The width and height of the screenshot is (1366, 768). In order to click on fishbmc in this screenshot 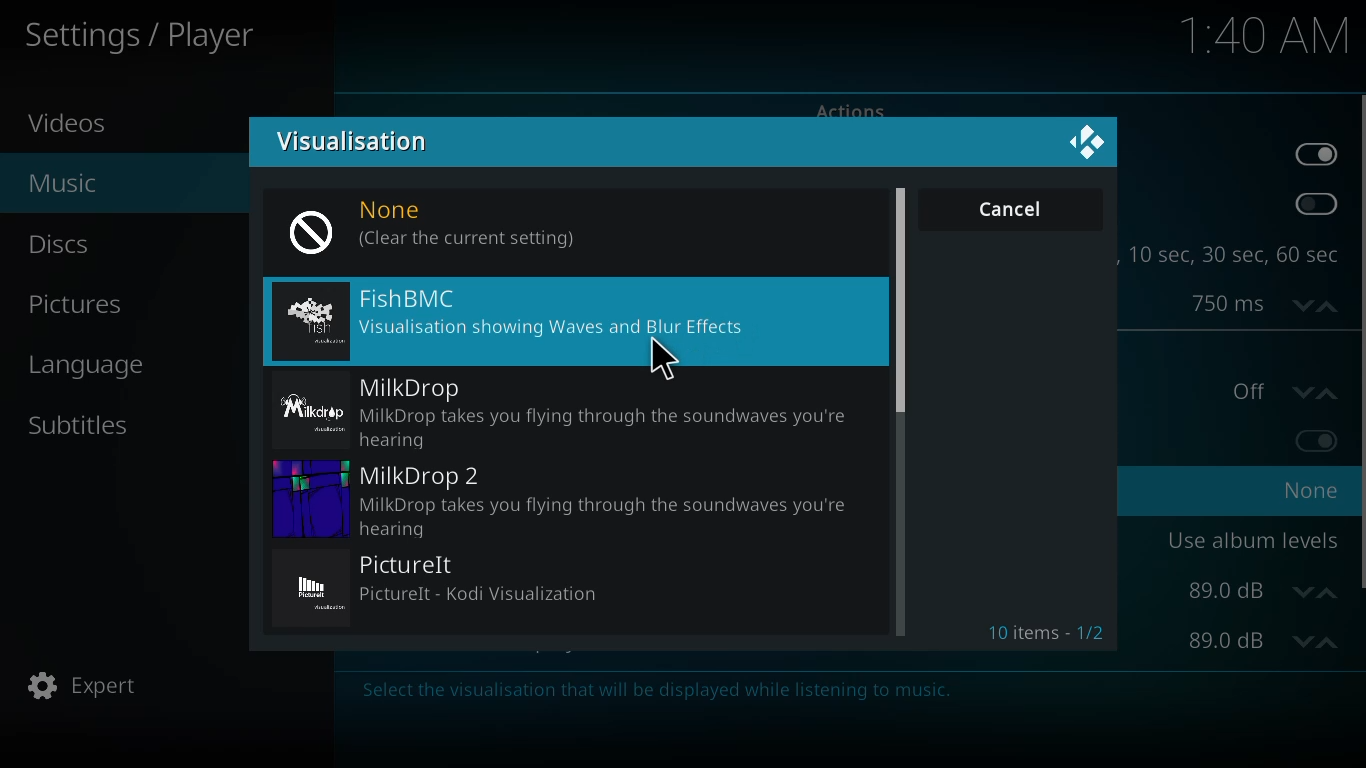, I will do `click(524, 315)`.